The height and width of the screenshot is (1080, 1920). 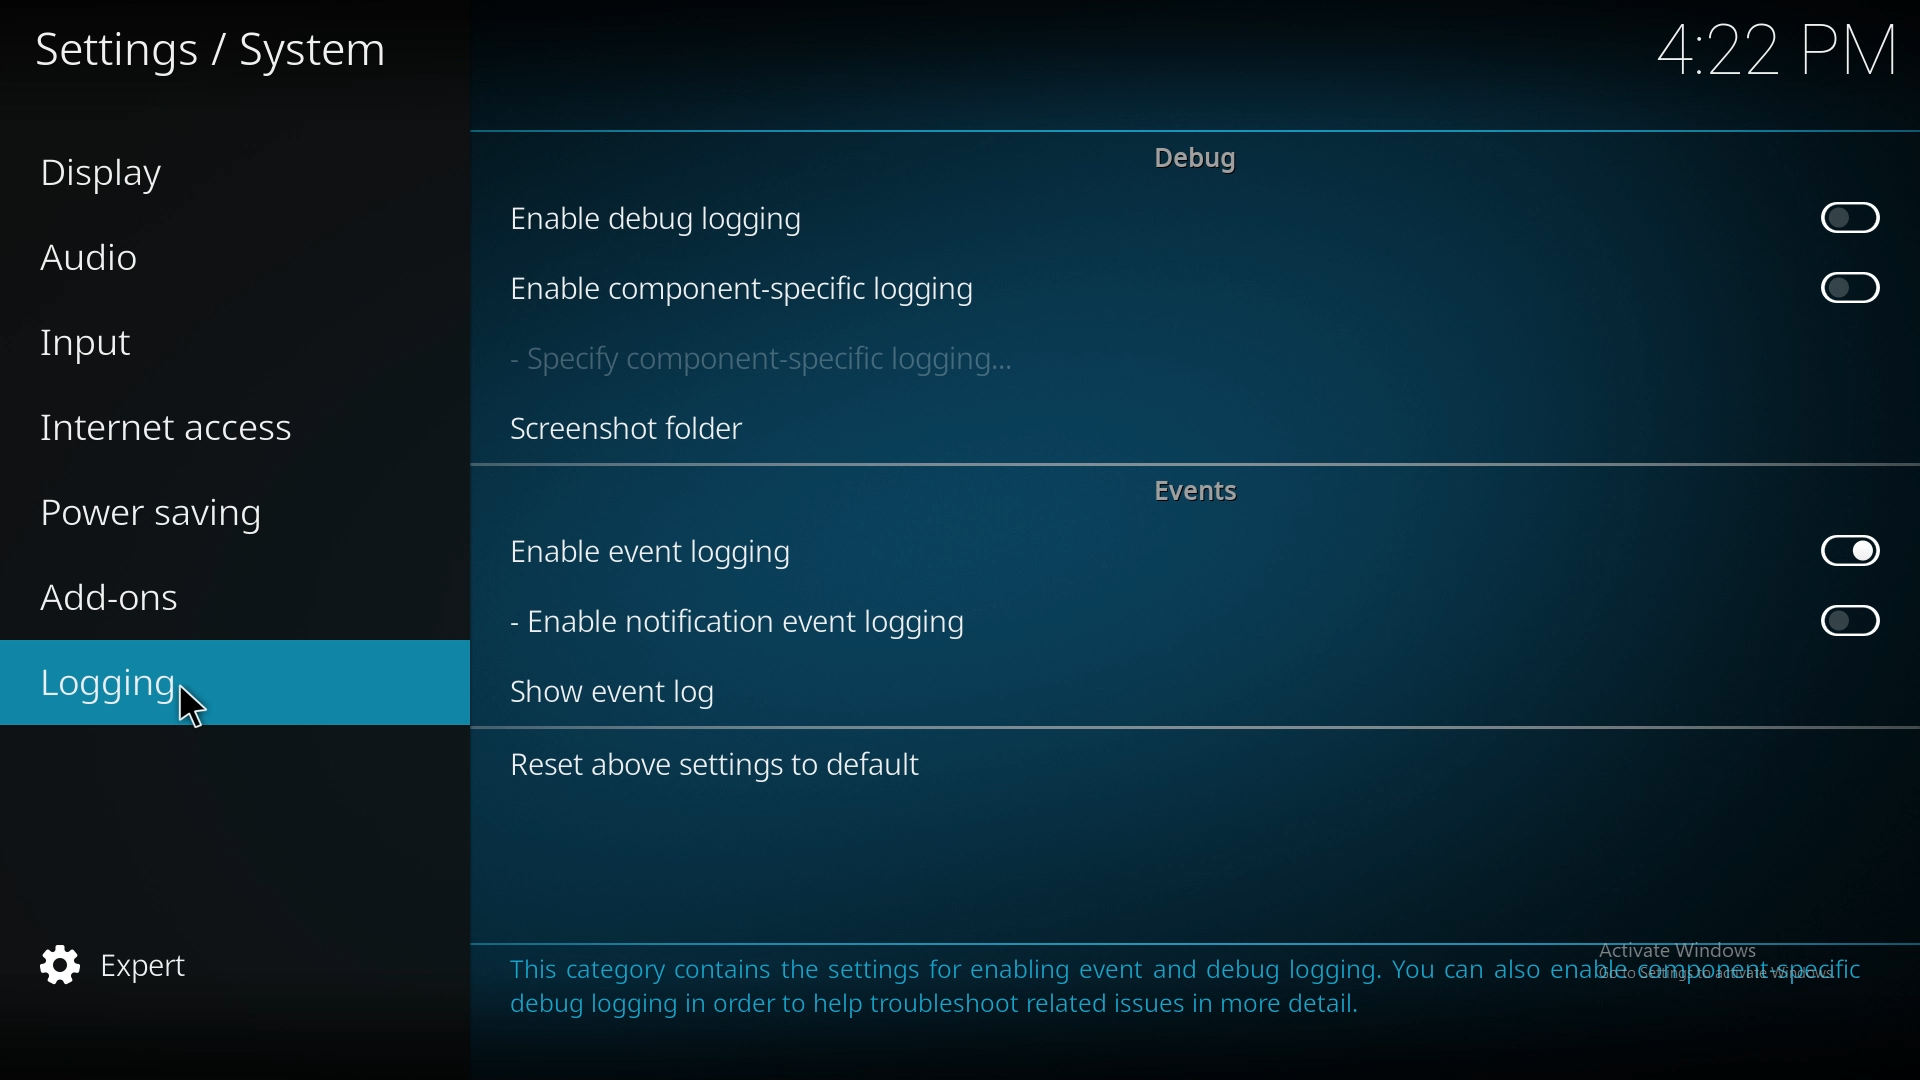 I want to click on off, so click(x=1849, y=289).